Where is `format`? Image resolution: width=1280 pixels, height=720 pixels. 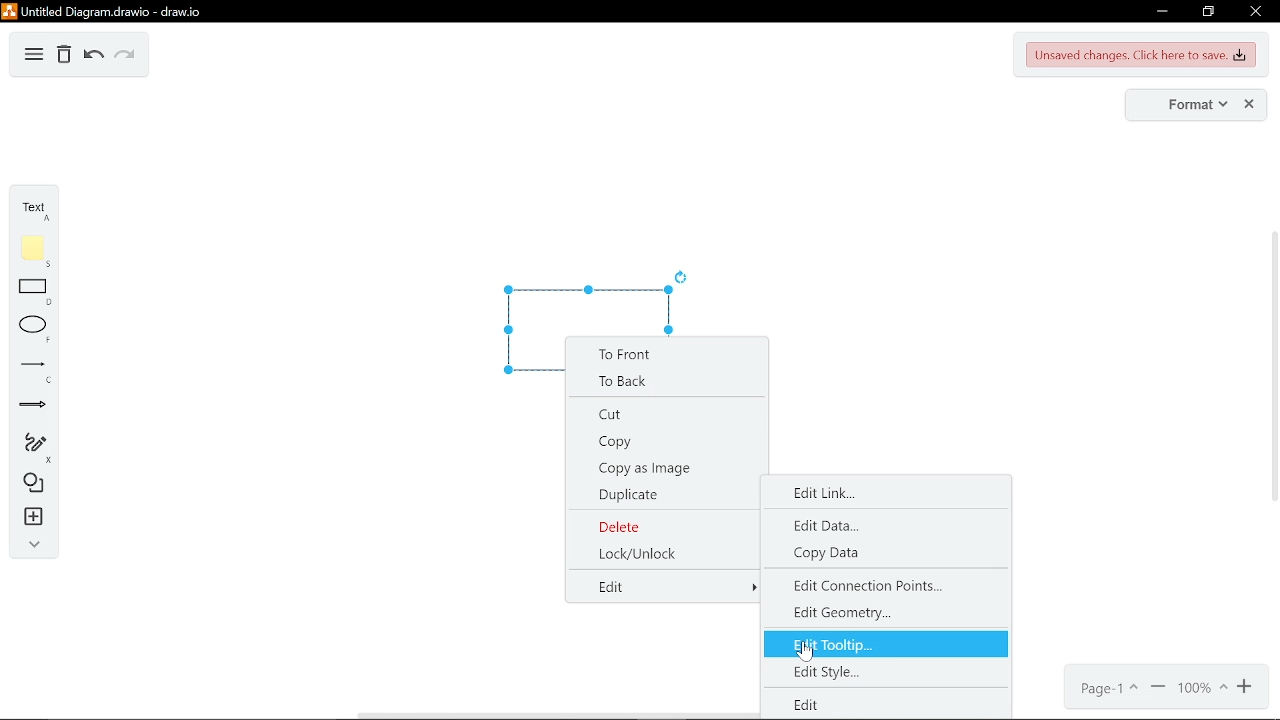
format is located at coordinates (1196, 105).